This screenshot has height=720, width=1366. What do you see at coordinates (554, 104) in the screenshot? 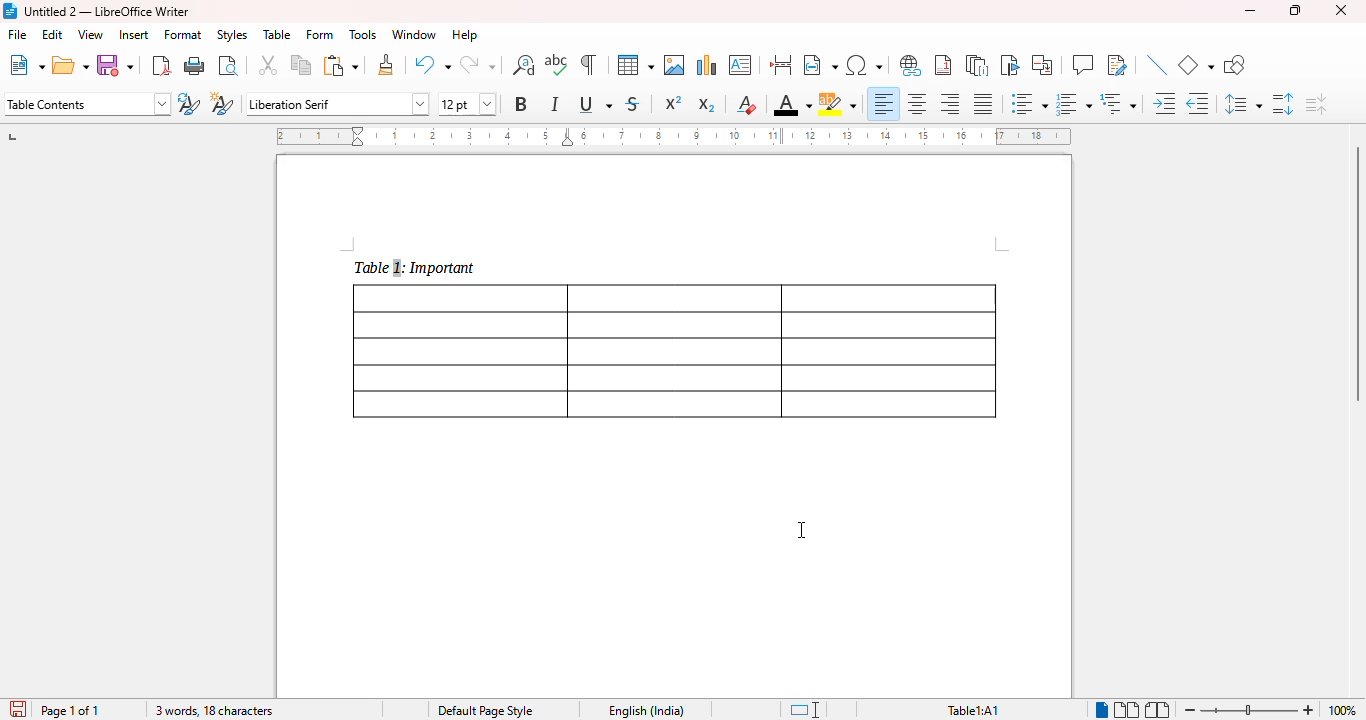
I see `italic` at bounding box center [554, 104].